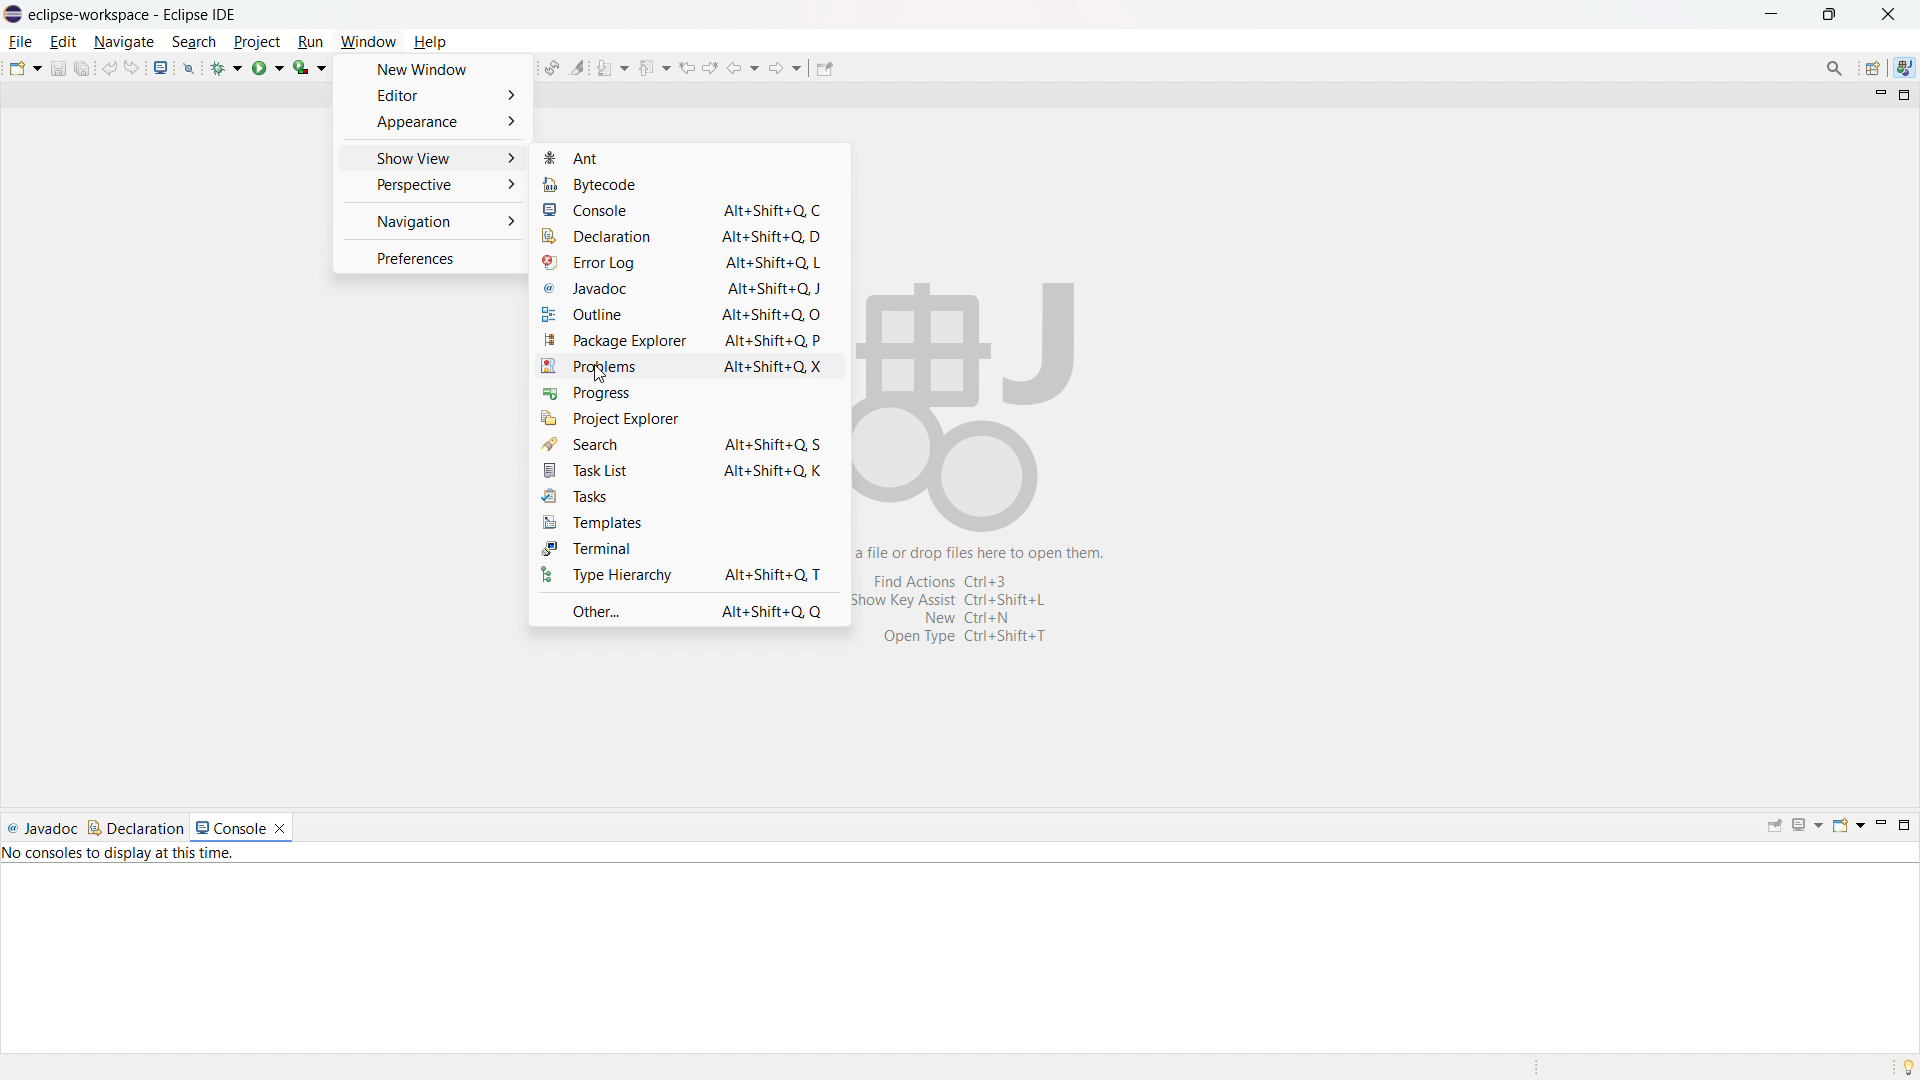 This screenshot has height=1080, width=1920. Describe the element at coordinates (690, 365) in the screenshot. I see `problems` at that location.